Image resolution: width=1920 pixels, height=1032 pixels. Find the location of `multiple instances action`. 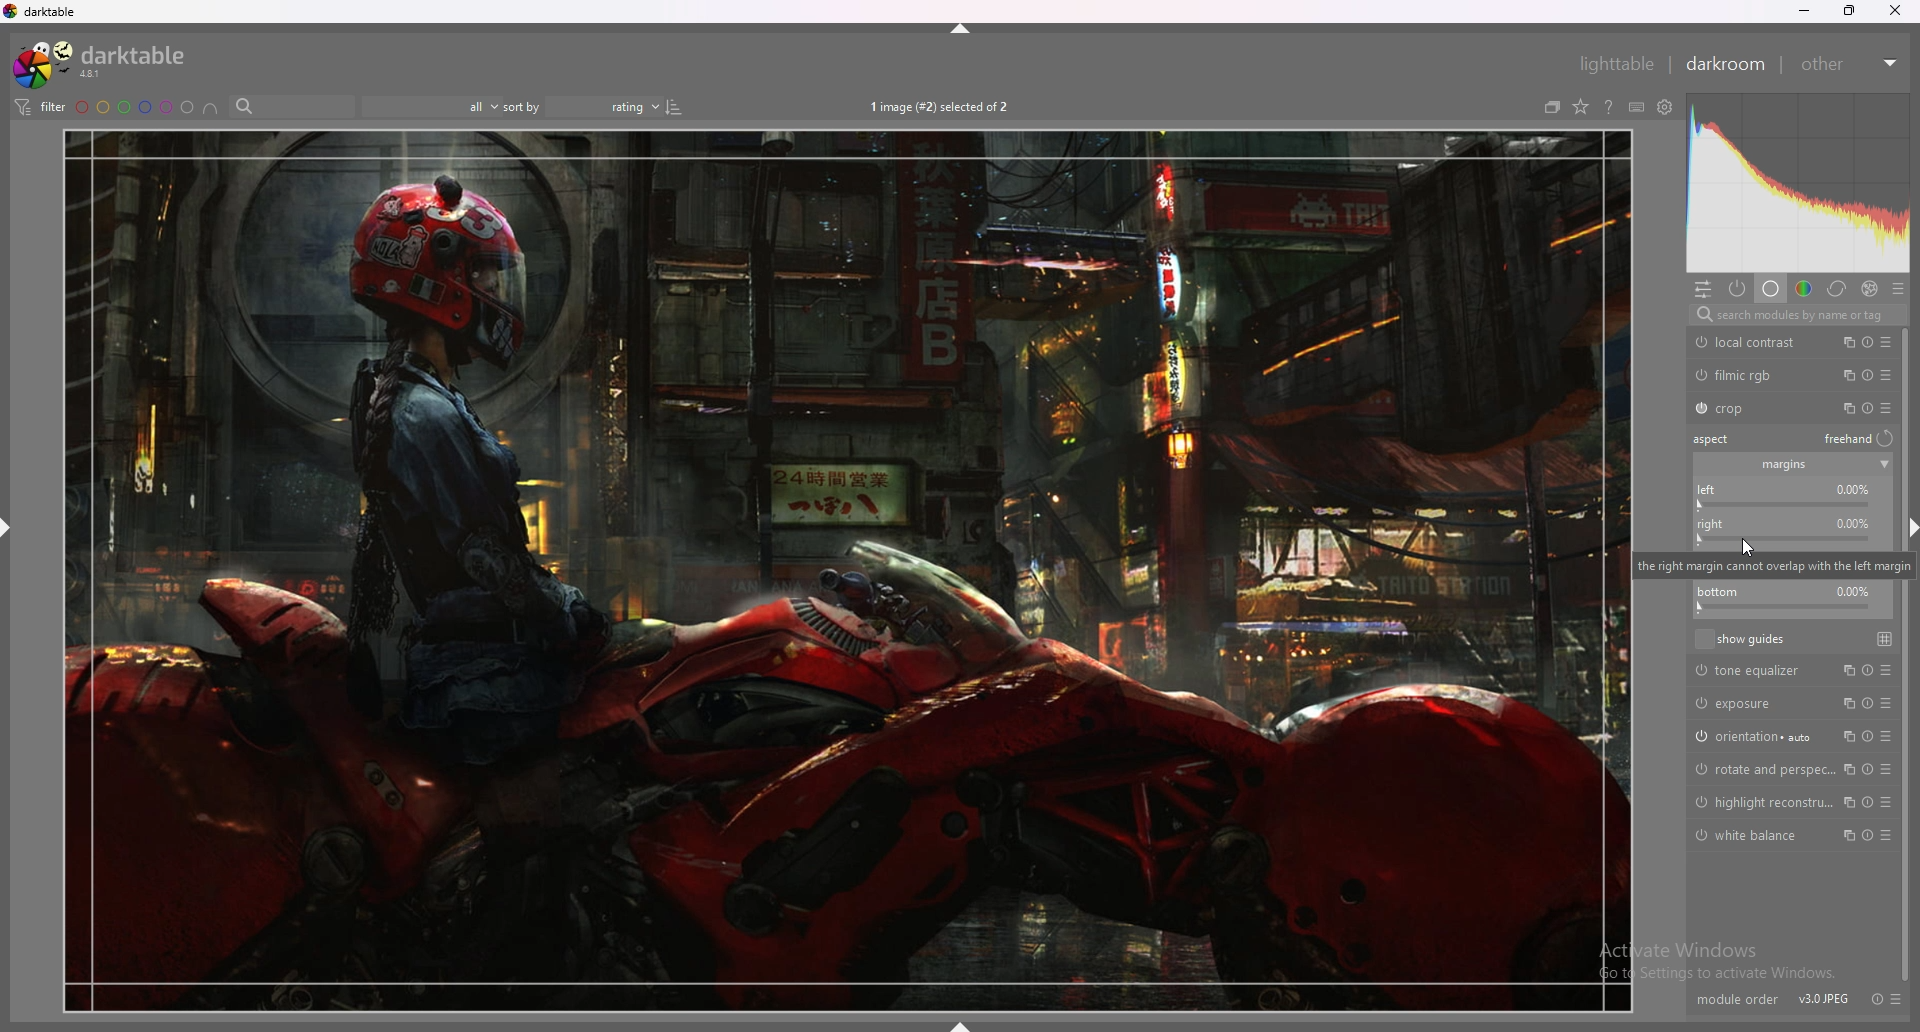

multiple instances action is located at coordinates (1845, 375).